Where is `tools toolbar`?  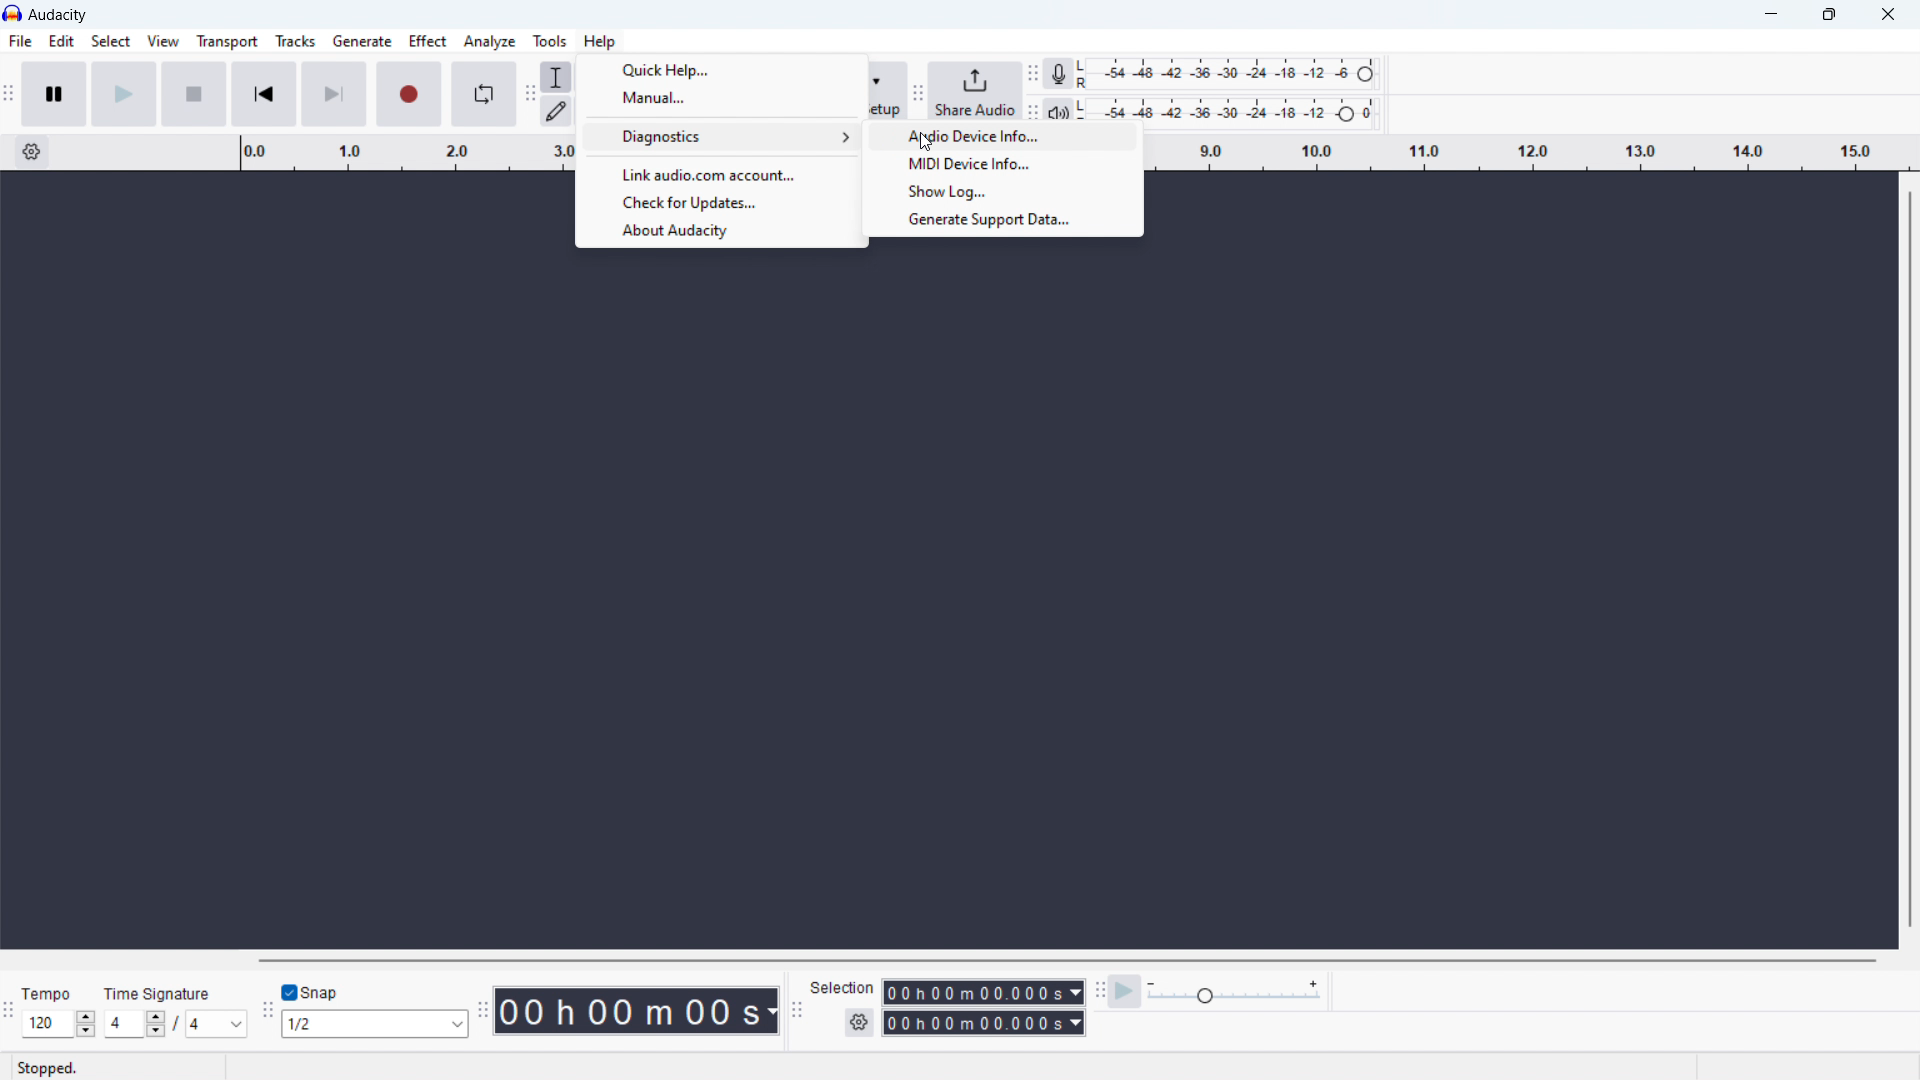
tools toolbar is located at coordinates (531, 93).